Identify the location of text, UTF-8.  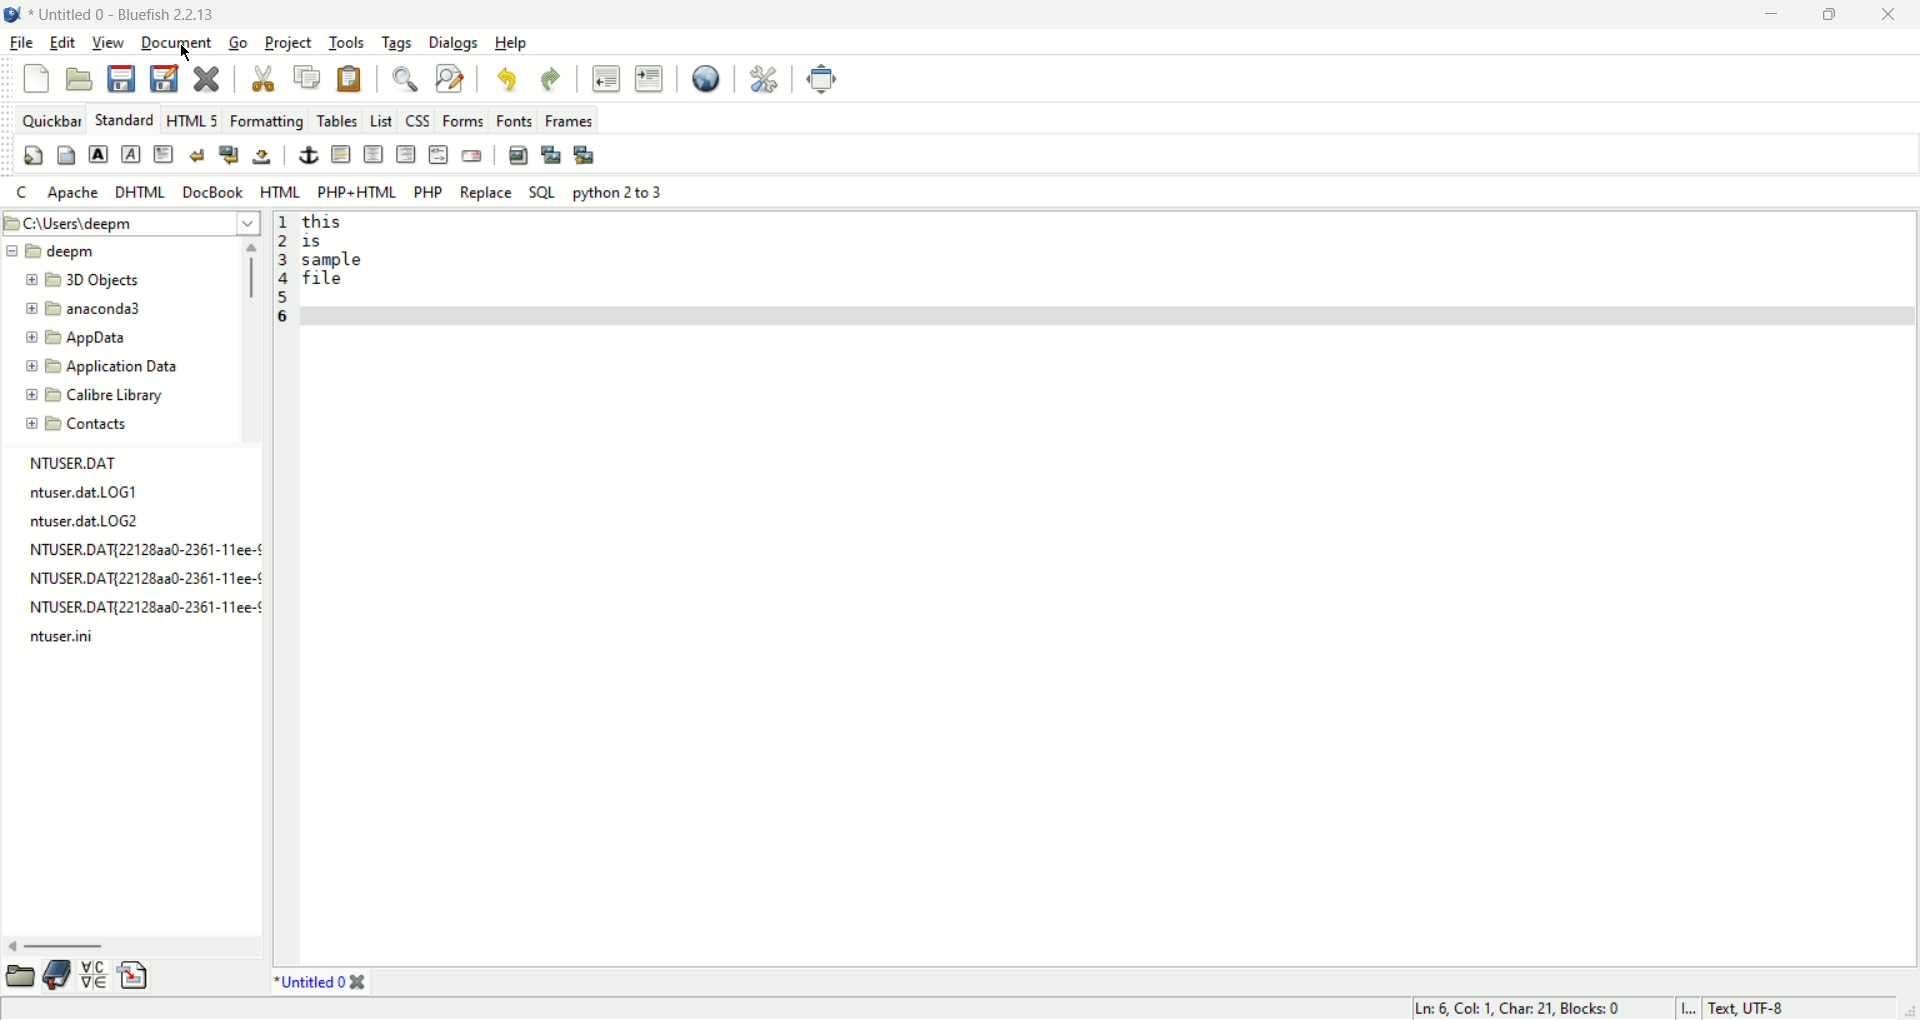
(1760, 1009).